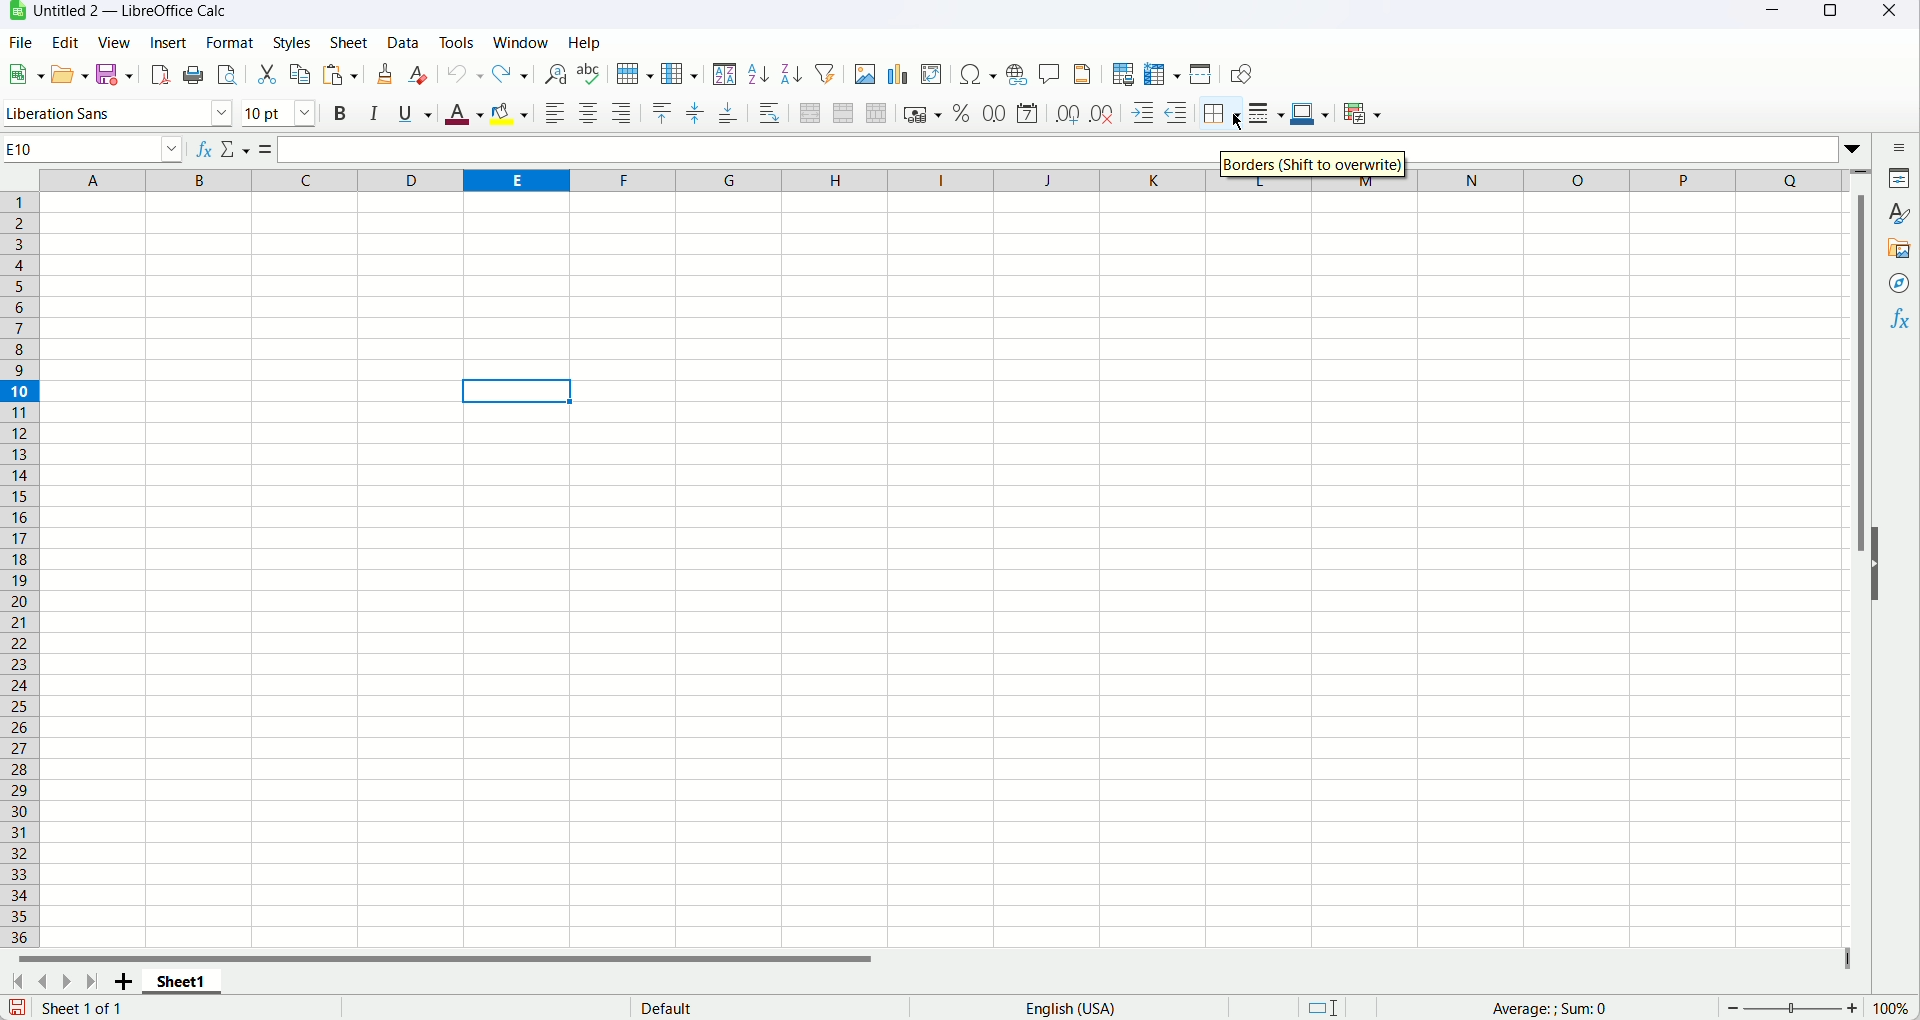 This screenshot has height=1020, width=1920. Describe the element at coordinates (1858, 558) in the screenshot. I see `Vertical scroll bar` at that location.